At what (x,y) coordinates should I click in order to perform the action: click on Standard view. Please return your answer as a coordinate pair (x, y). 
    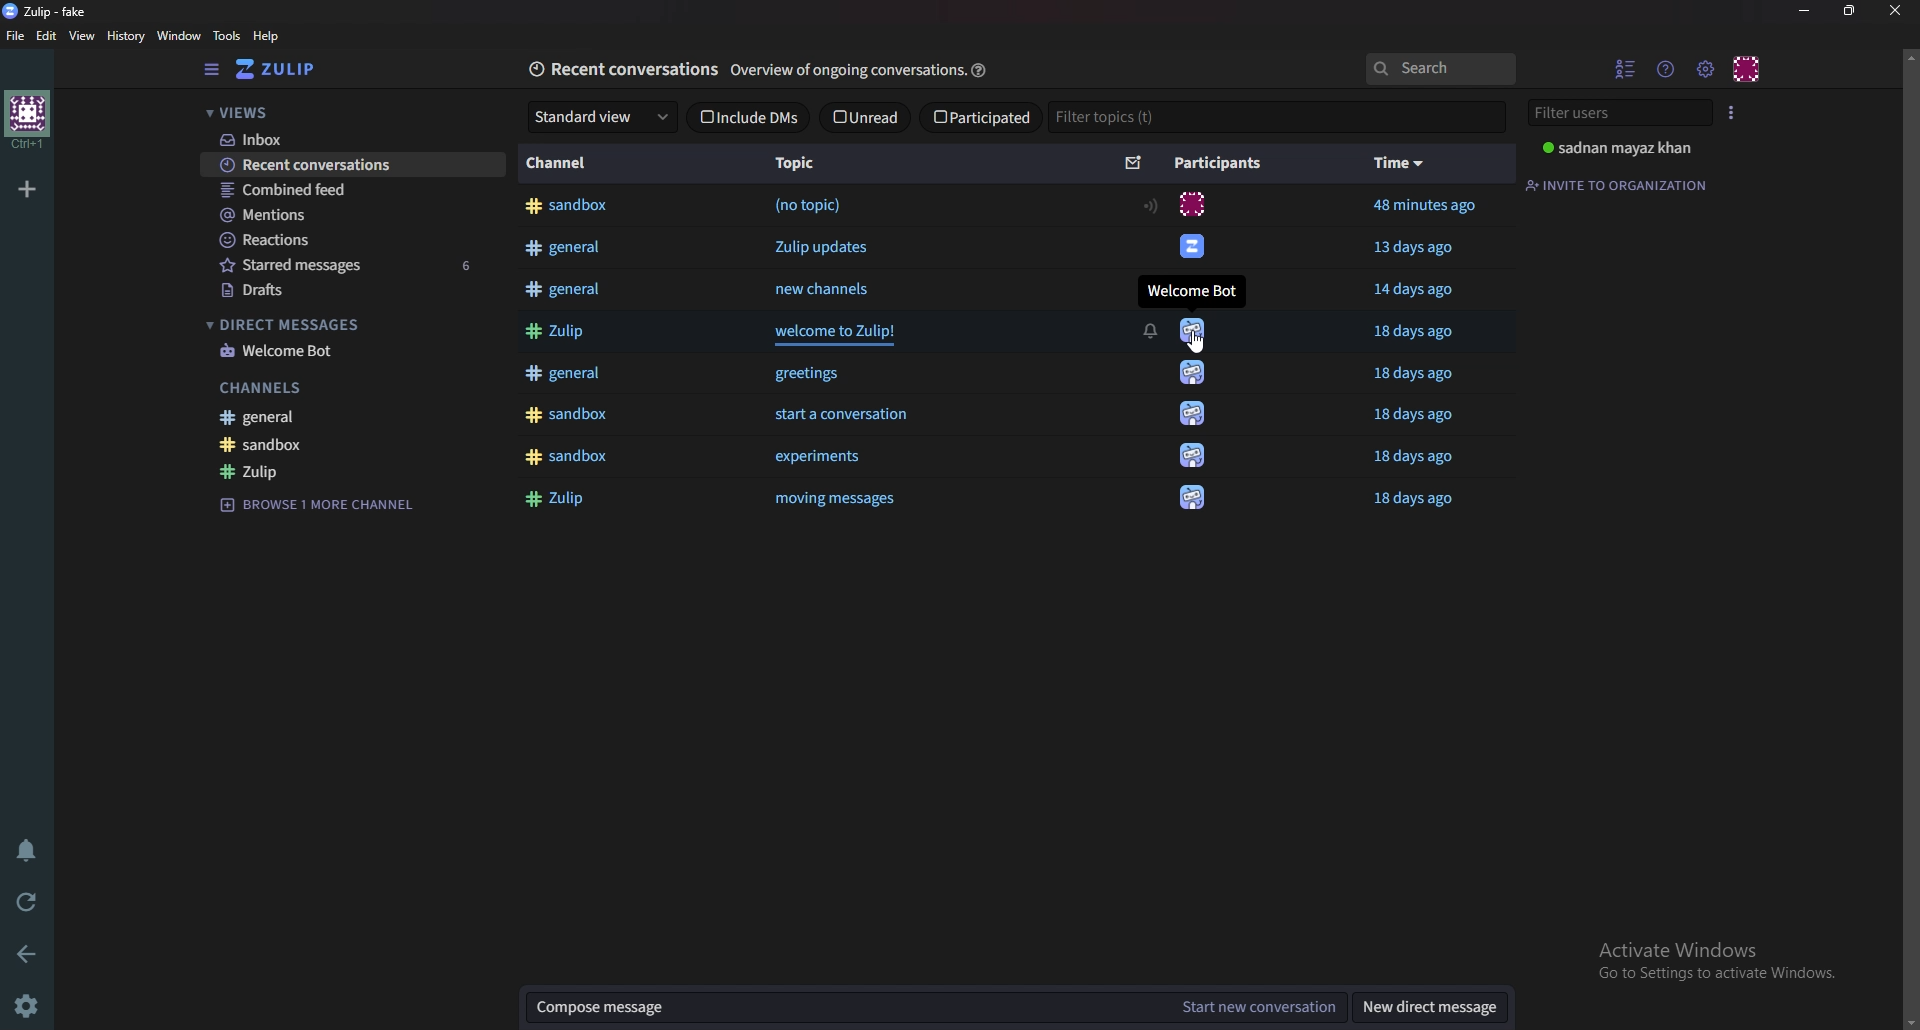
    Looking at the image, I should click on (604, 117).